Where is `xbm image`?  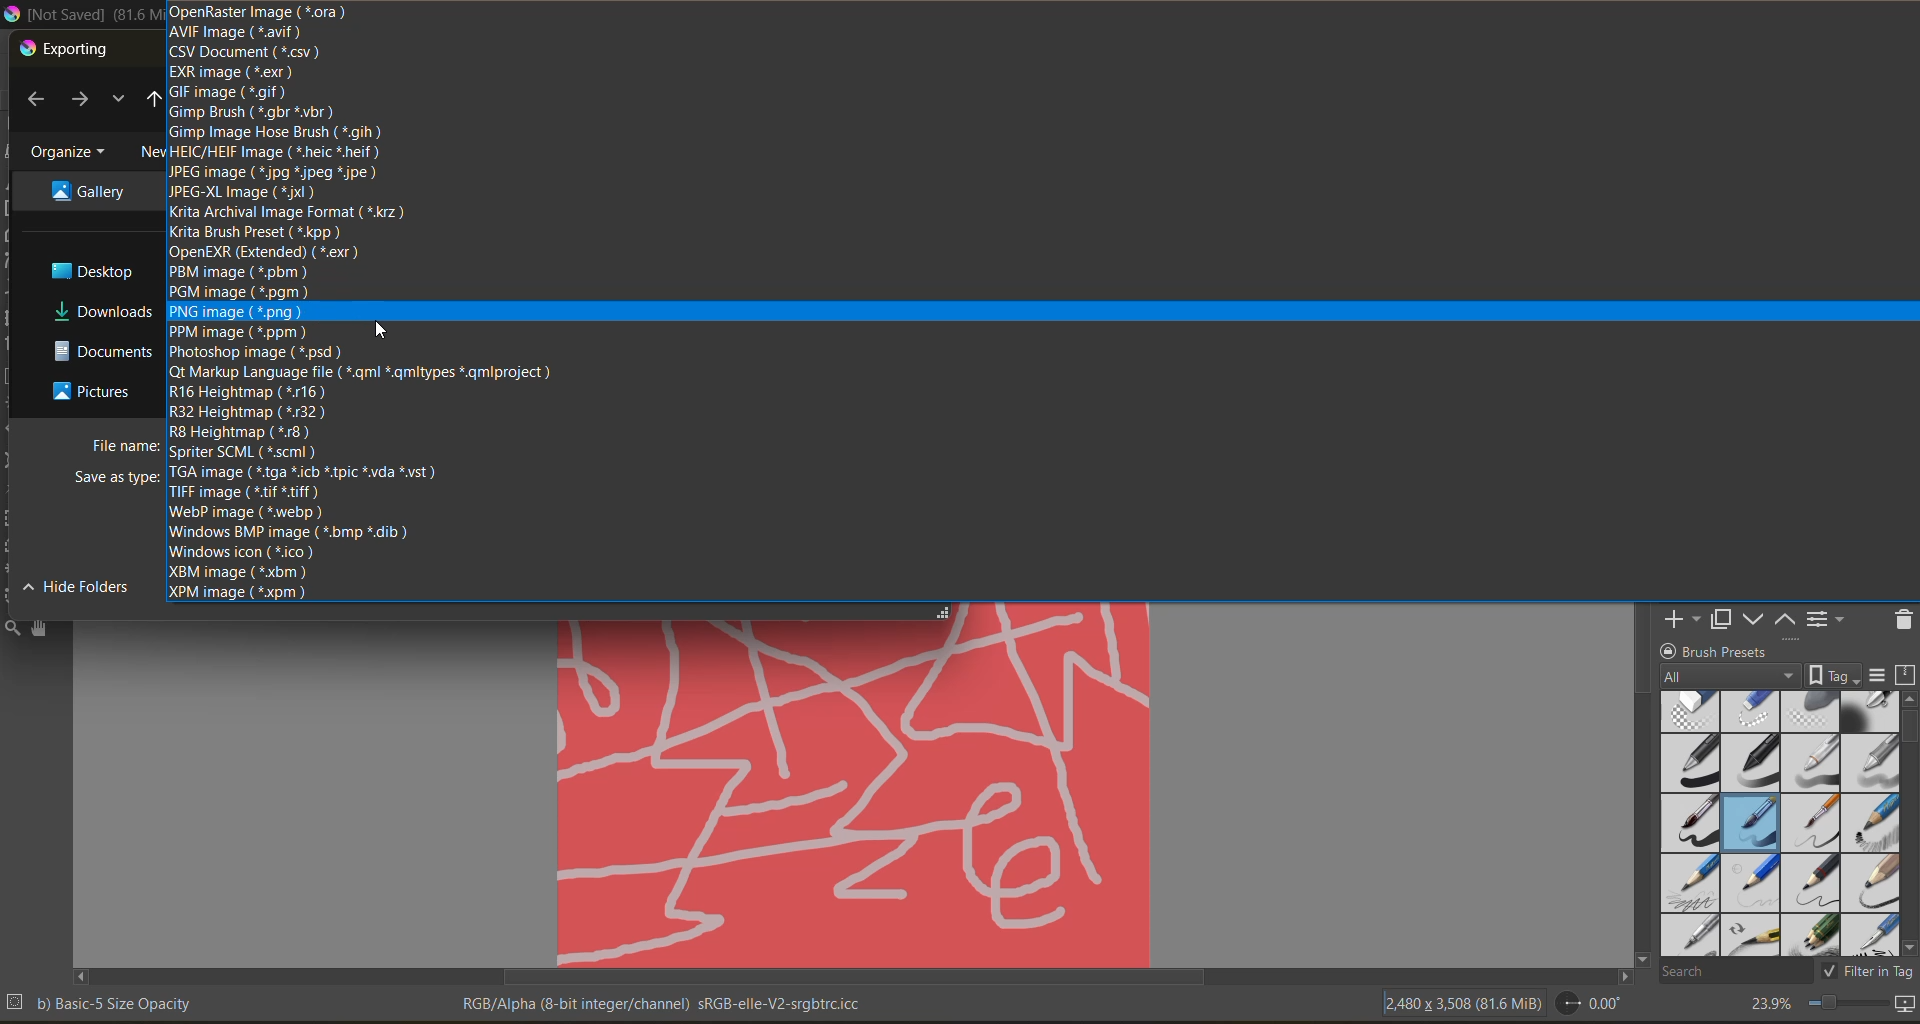 xbm image is located at coordinates (239, 571).